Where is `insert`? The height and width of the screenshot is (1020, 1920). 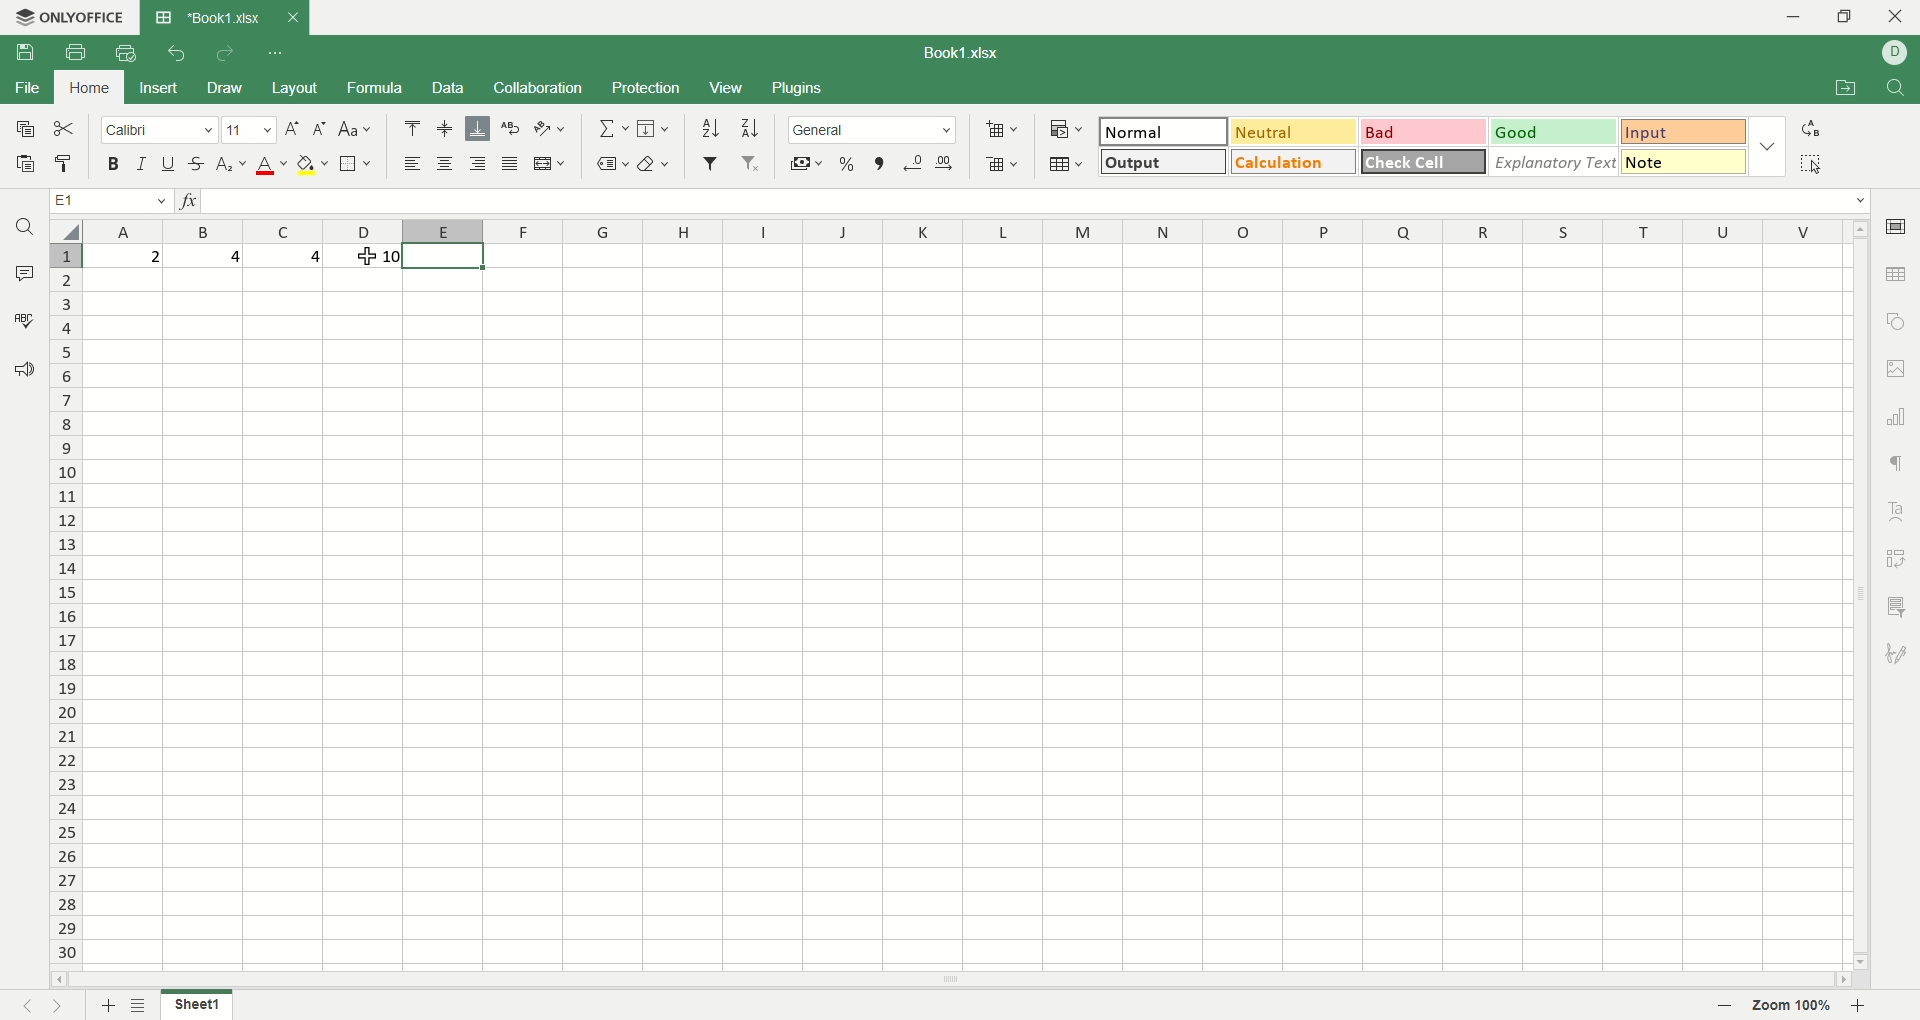
insert is located at coordinates (154, 89).